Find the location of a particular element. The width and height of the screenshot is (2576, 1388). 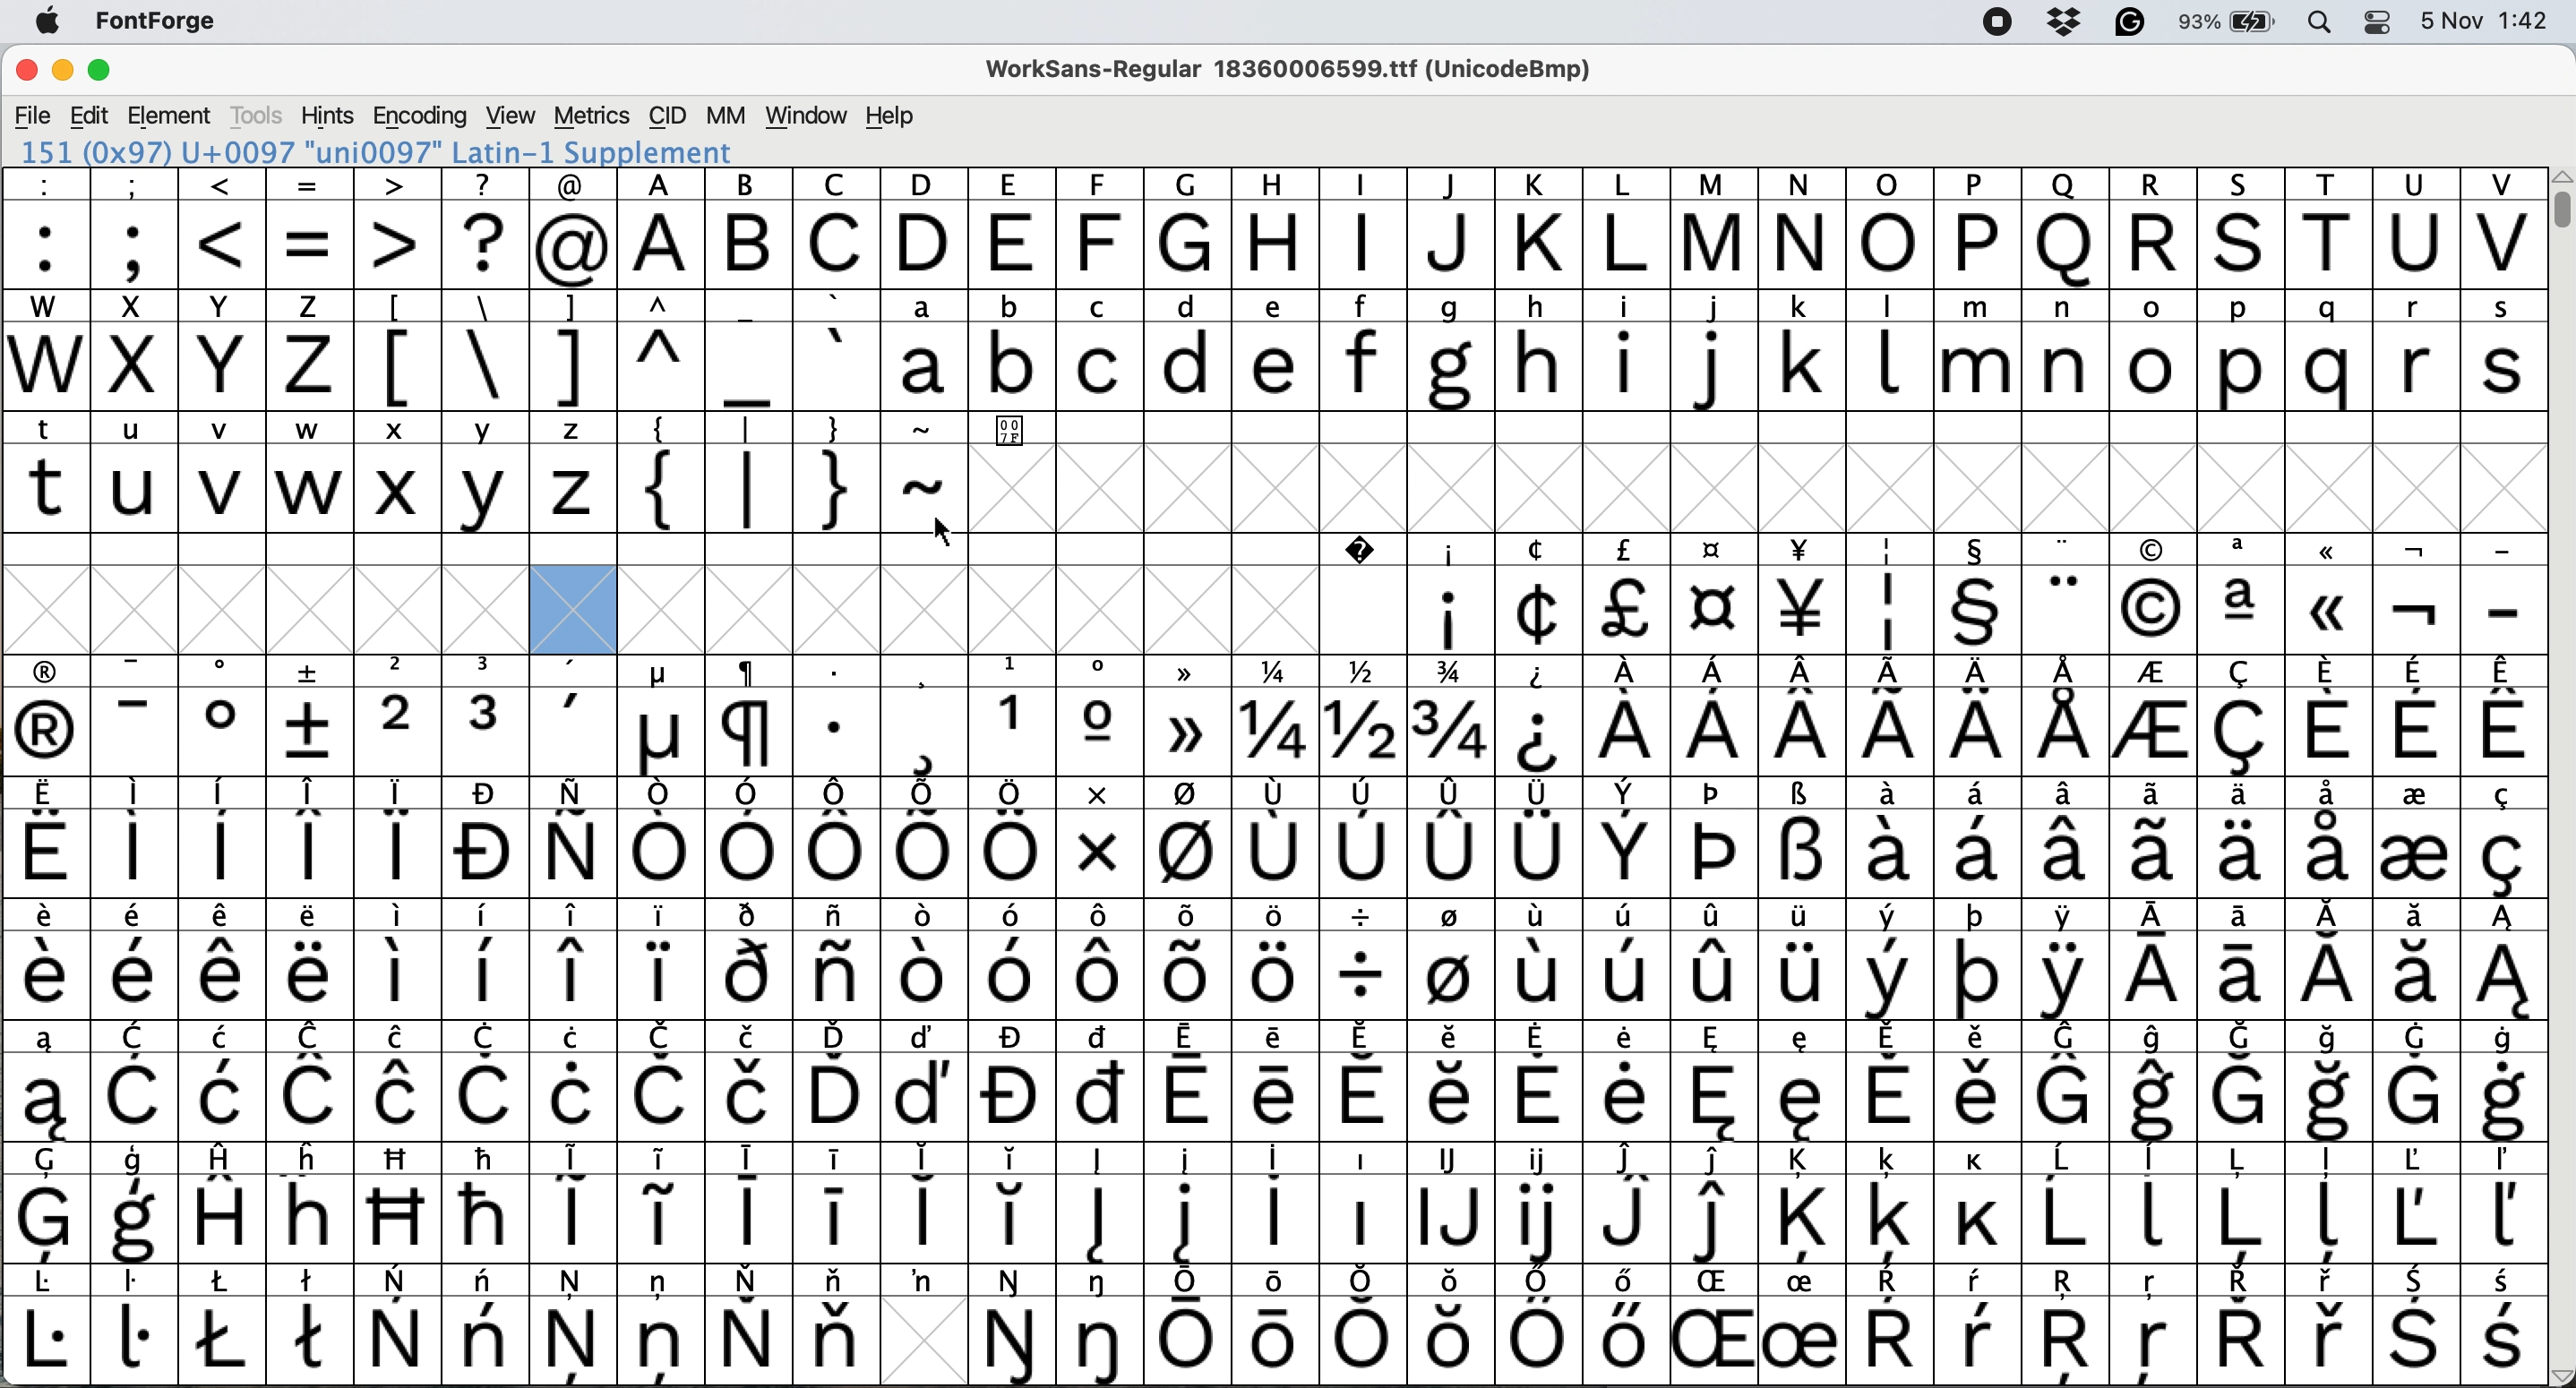

symbol is located at coordinates (133, 838).